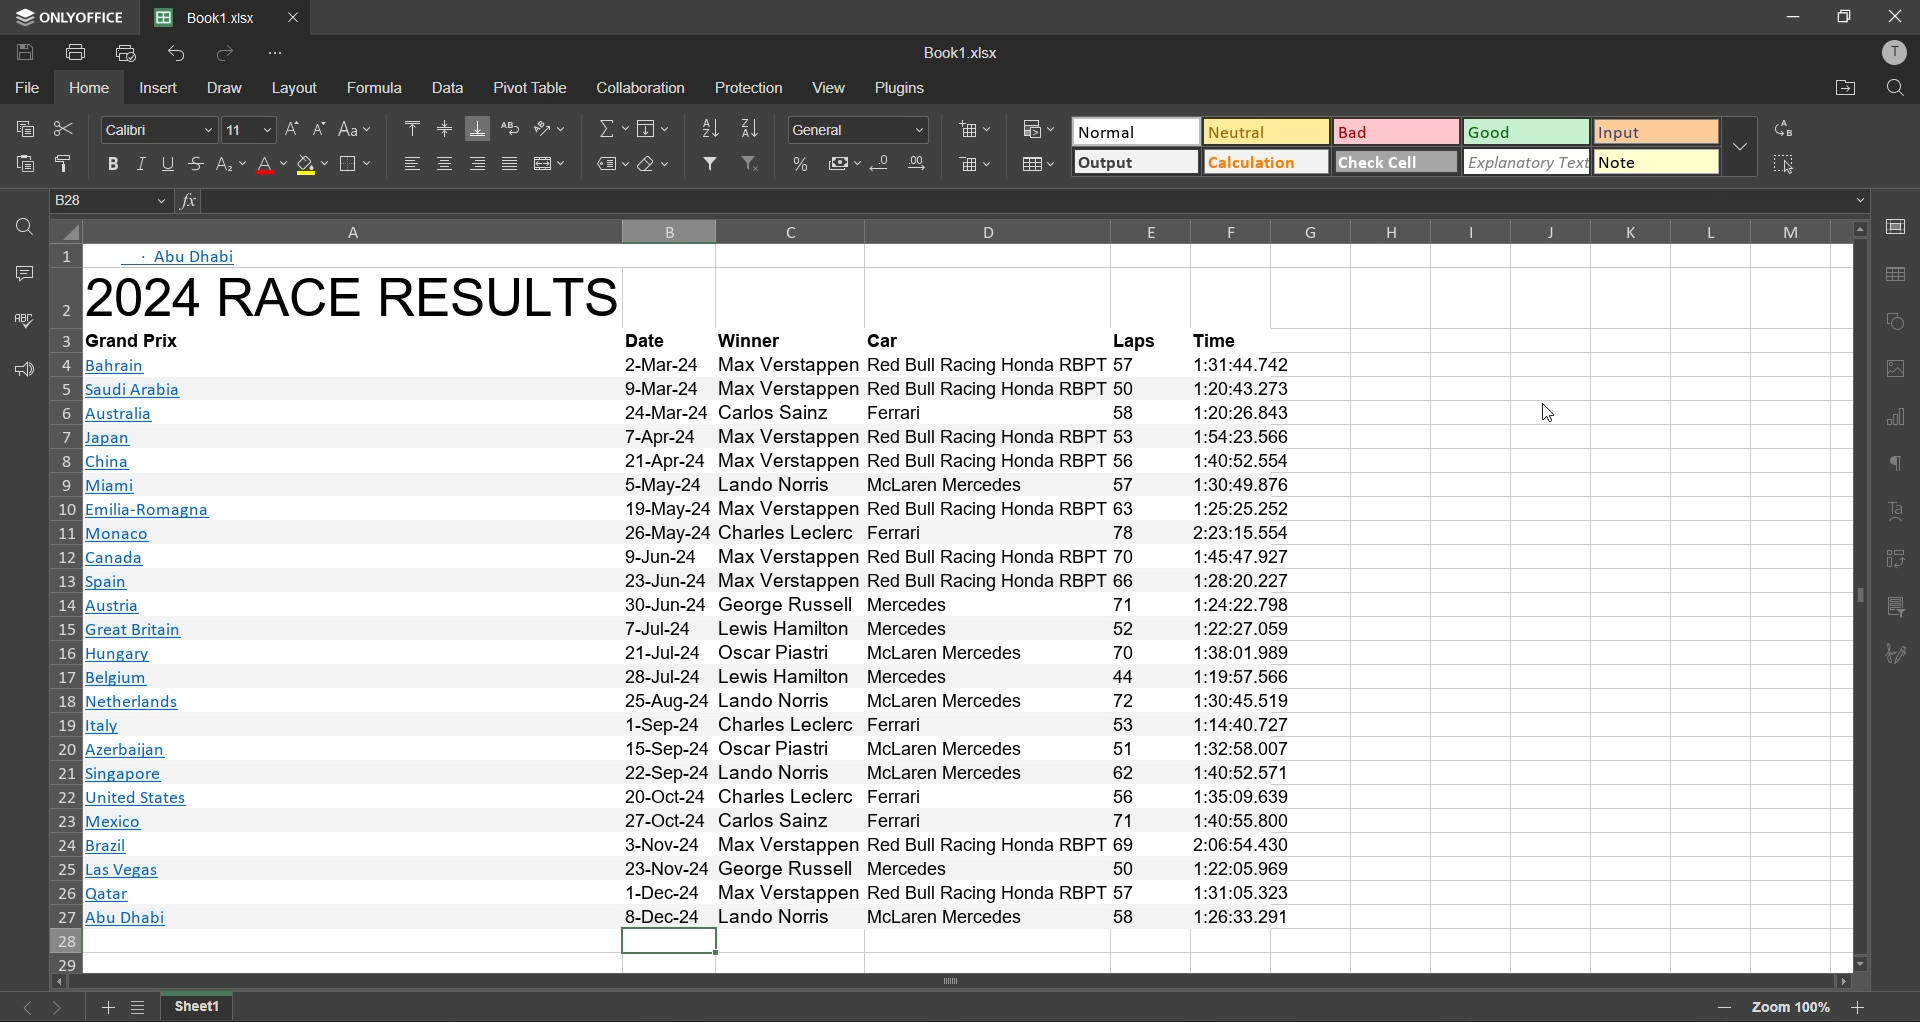 The width and height of the screenshot is (1920, 1022). I want to click on justified, so click(511, 164).